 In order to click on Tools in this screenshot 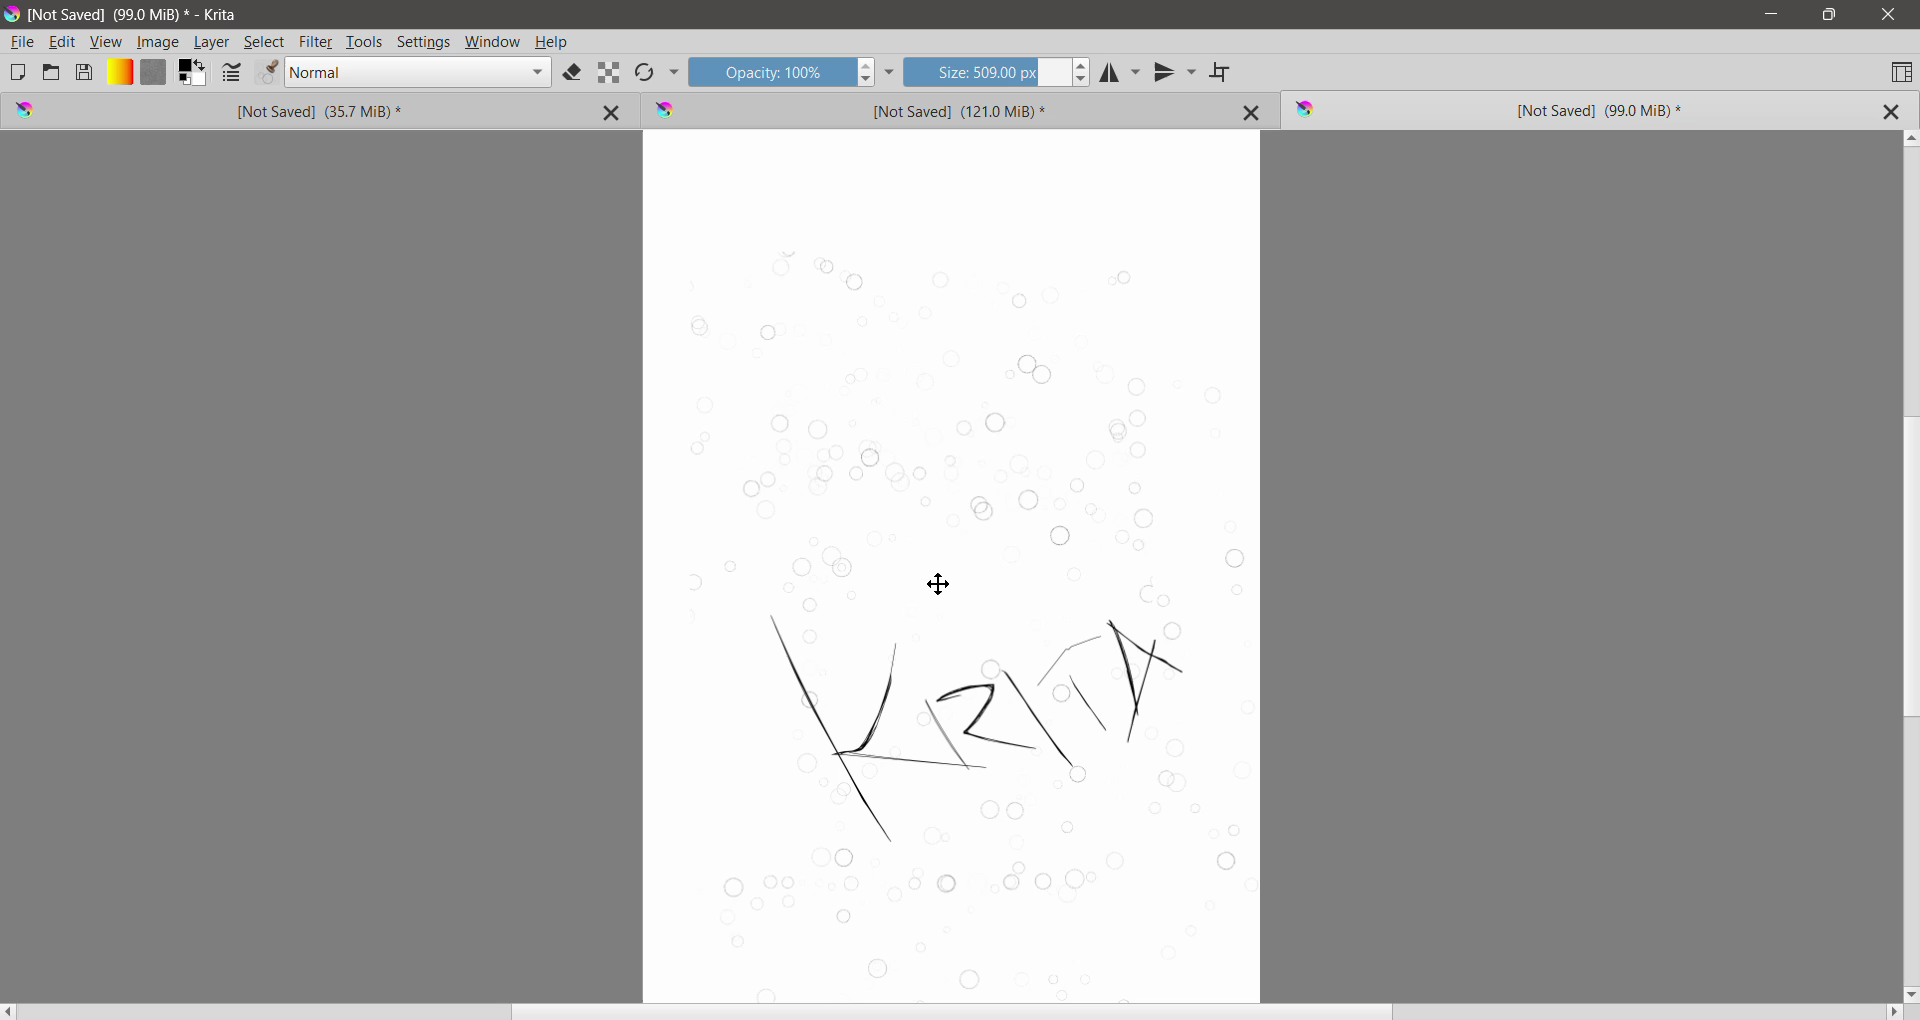, I will do `click(364, 43)`.